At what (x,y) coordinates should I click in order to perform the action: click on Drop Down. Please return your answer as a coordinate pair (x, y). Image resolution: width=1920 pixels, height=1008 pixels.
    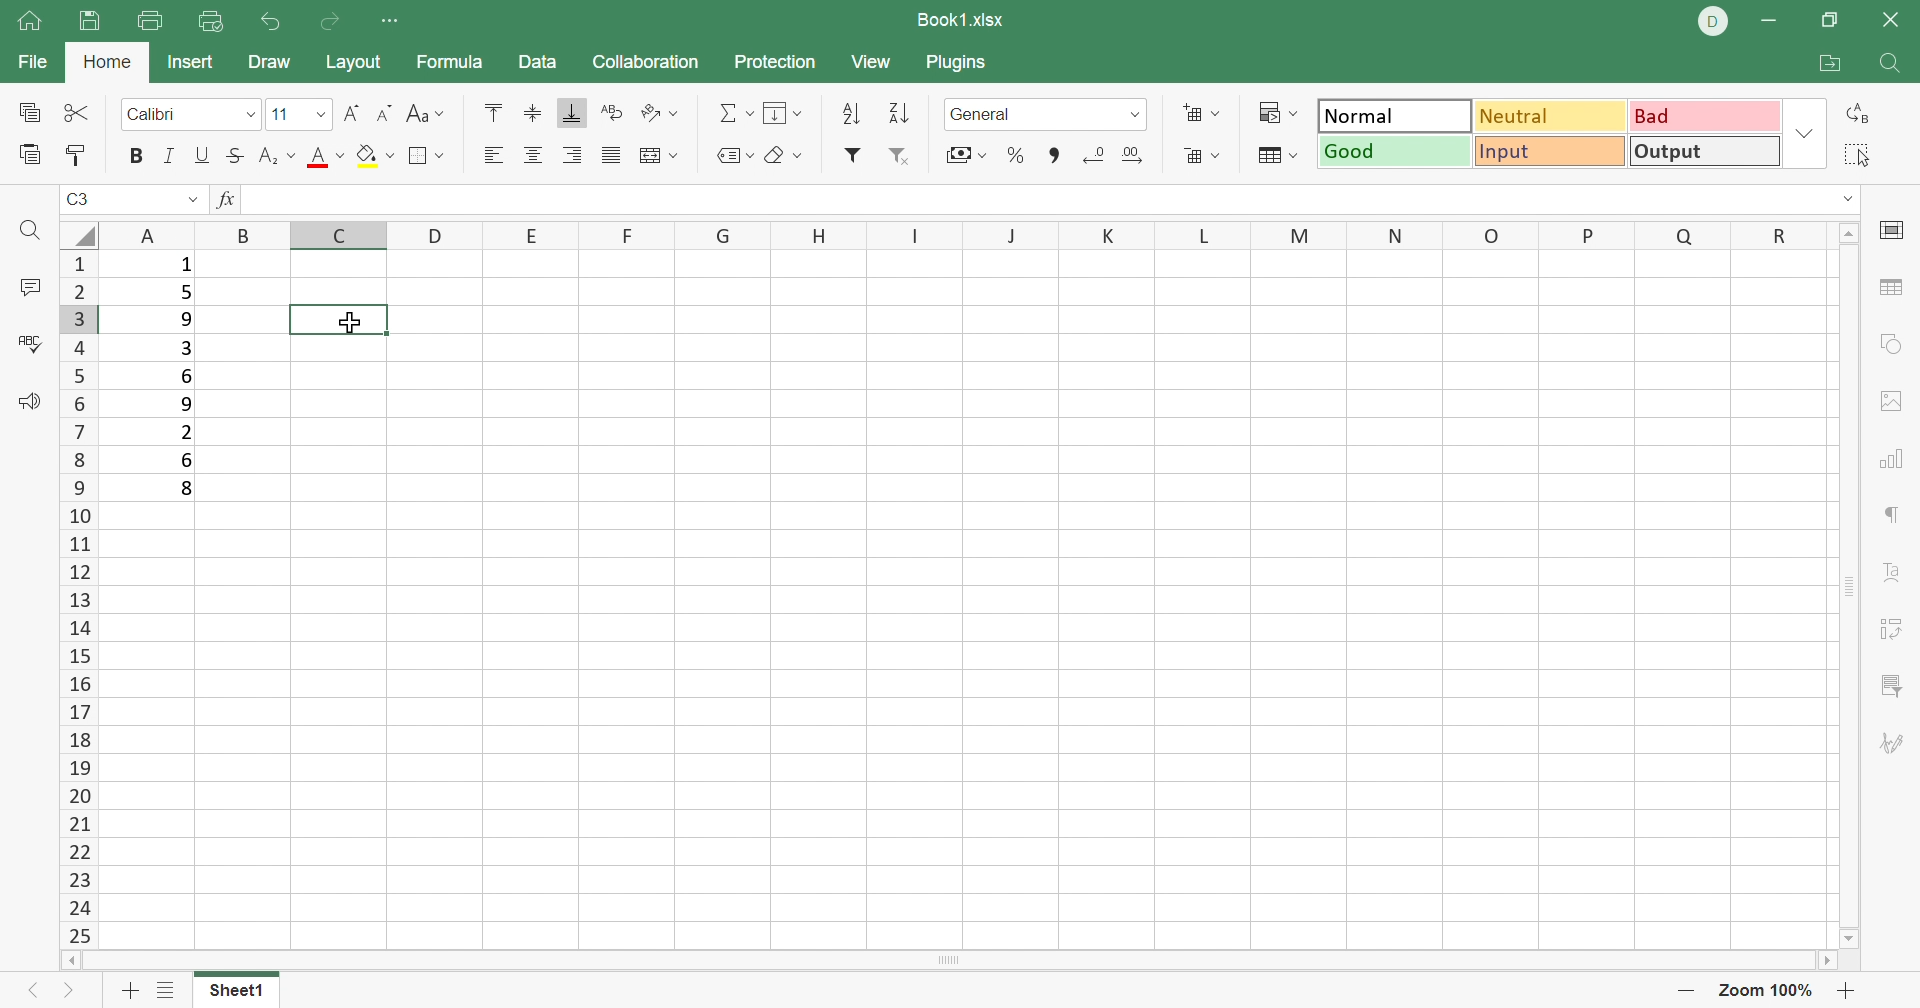
    Looking at the image, I should click on (1133, 117).